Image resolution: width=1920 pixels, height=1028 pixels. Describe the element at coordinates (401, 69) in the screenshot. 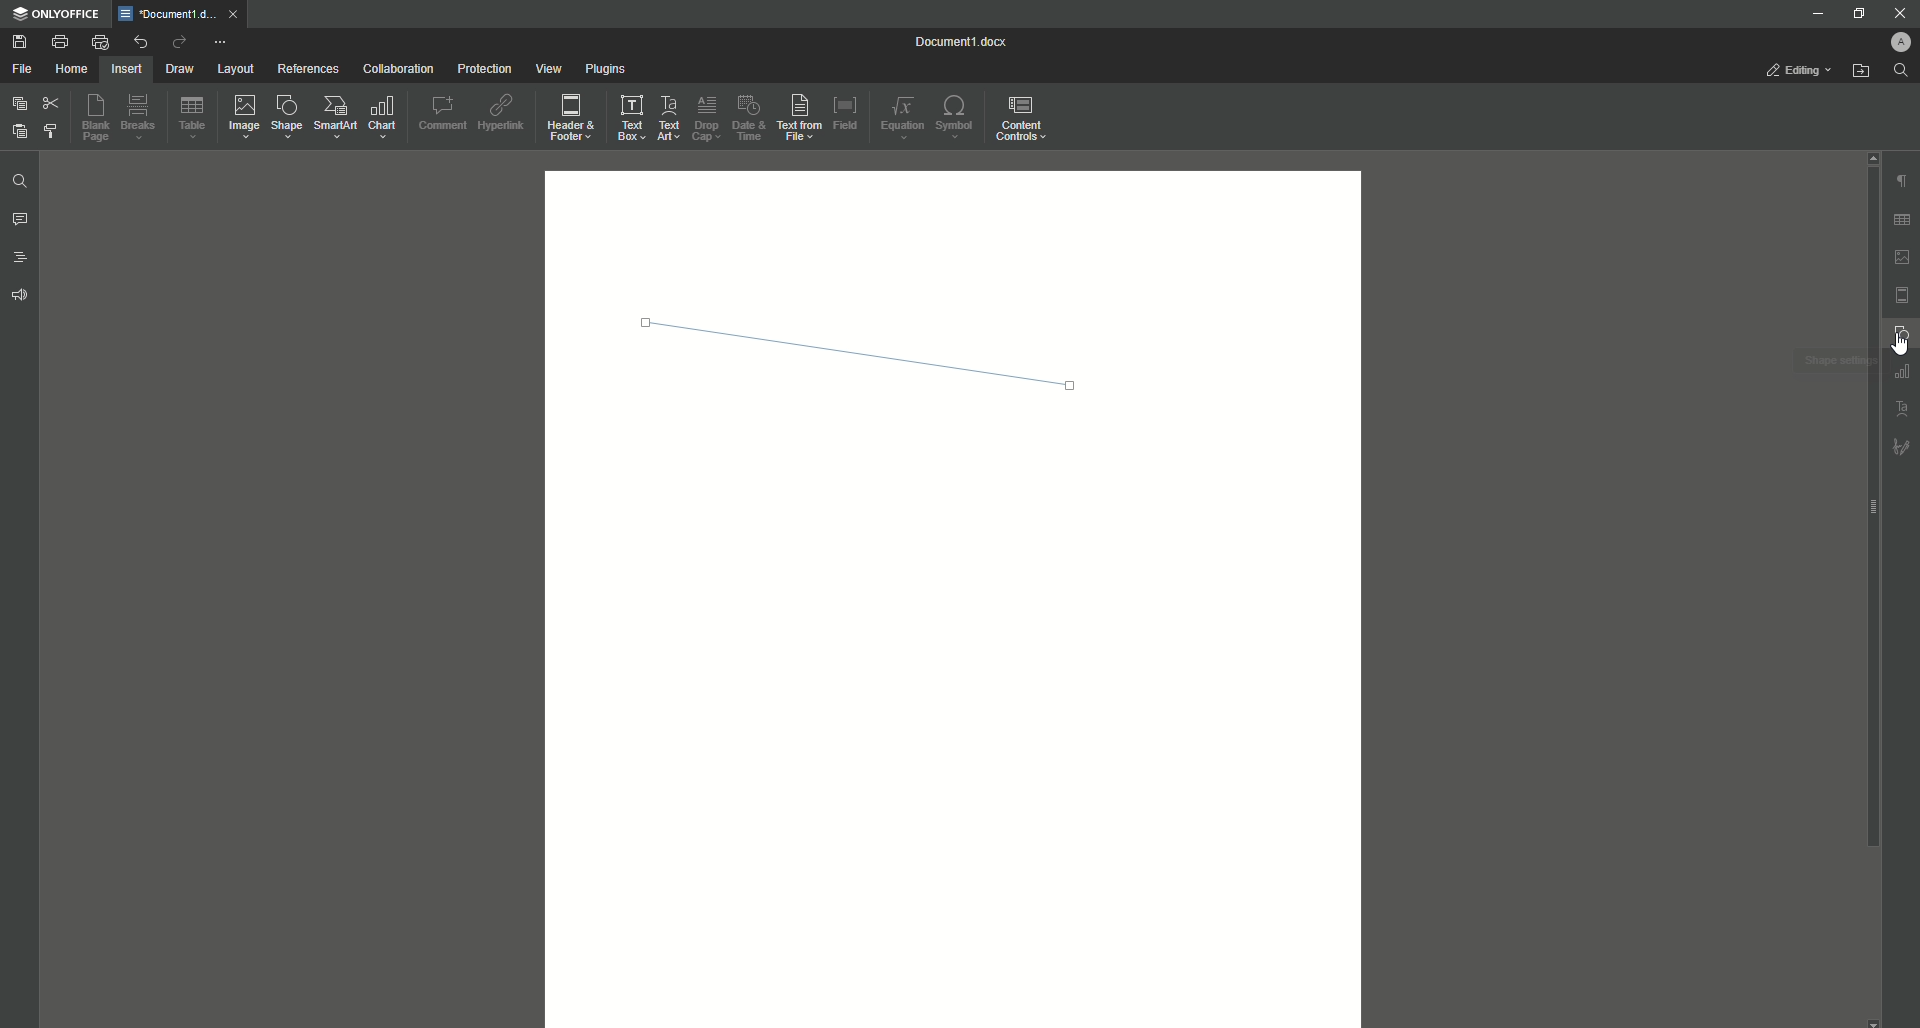

I see `Collaboration` at that location.